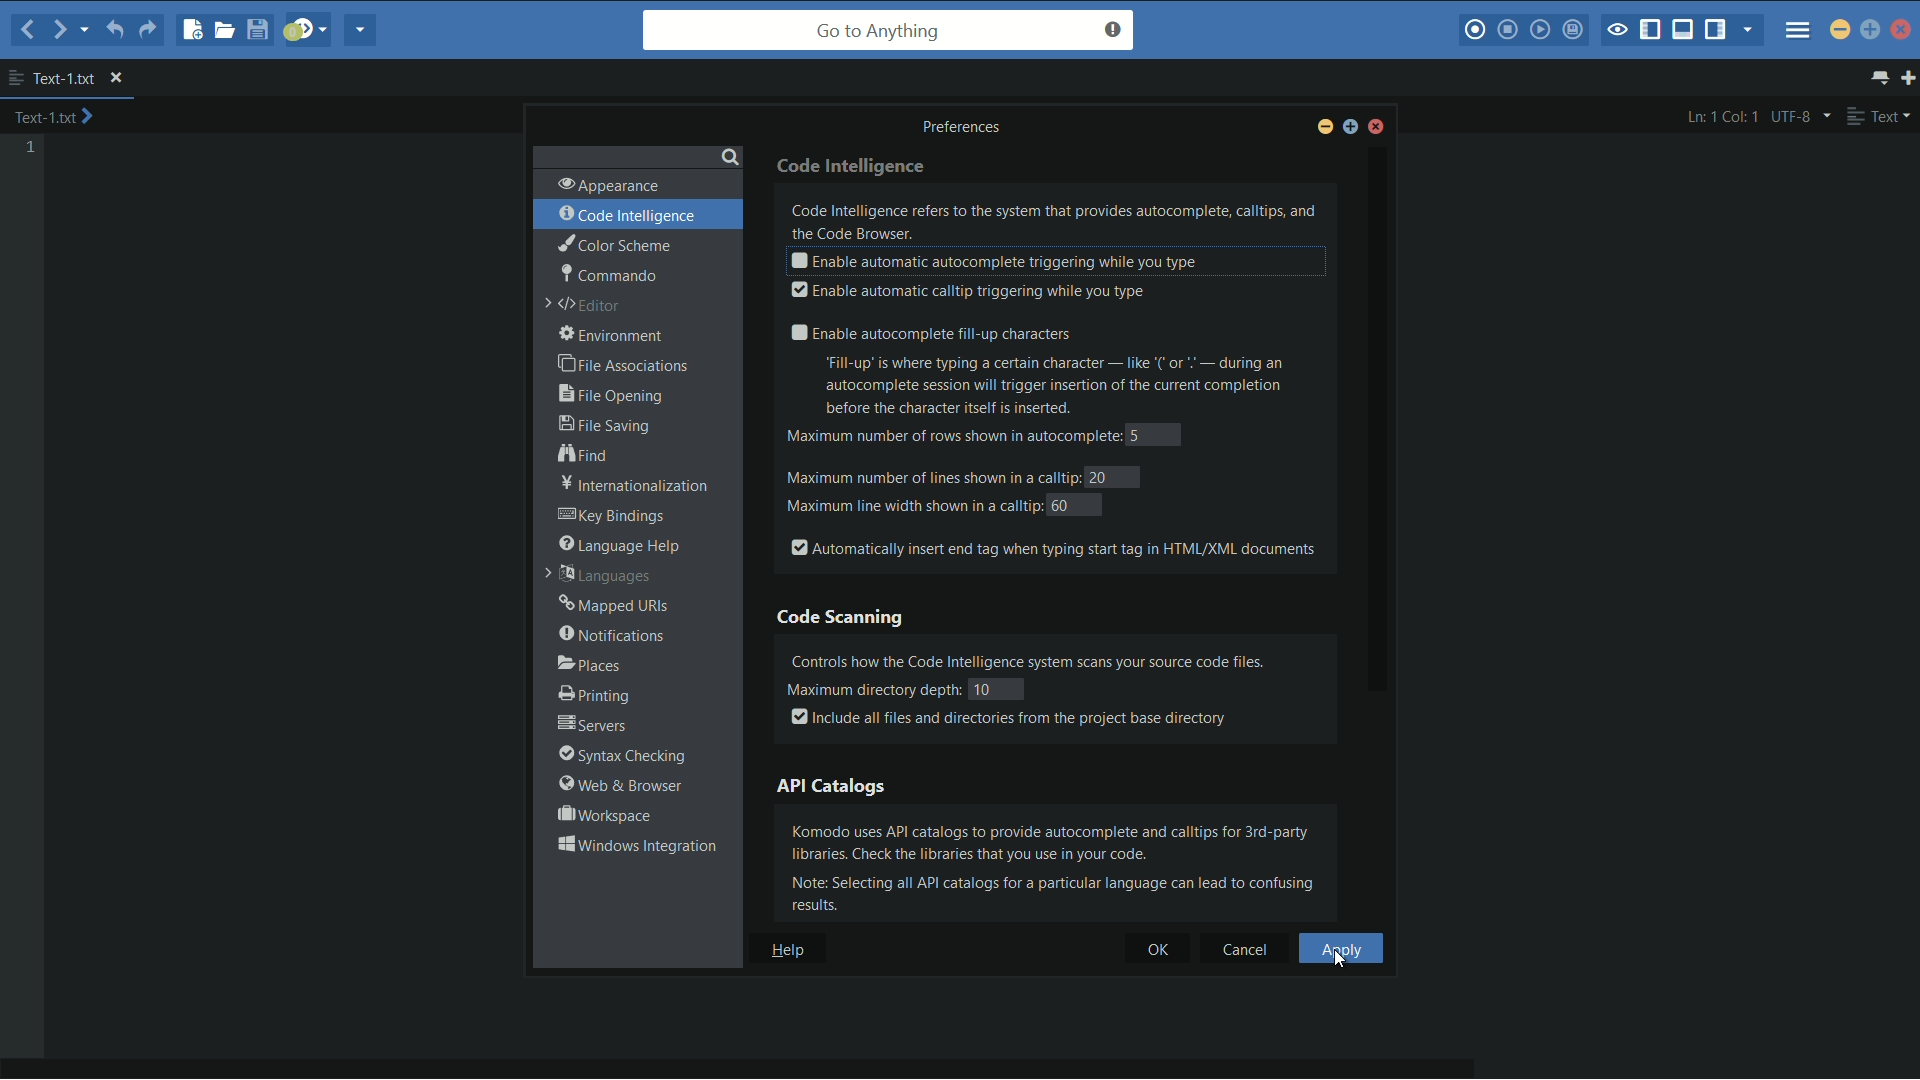 The image size is (1920, 1080). Describe the element at coordinates (601, 577) in the screenshot. I see `languages` at that location.